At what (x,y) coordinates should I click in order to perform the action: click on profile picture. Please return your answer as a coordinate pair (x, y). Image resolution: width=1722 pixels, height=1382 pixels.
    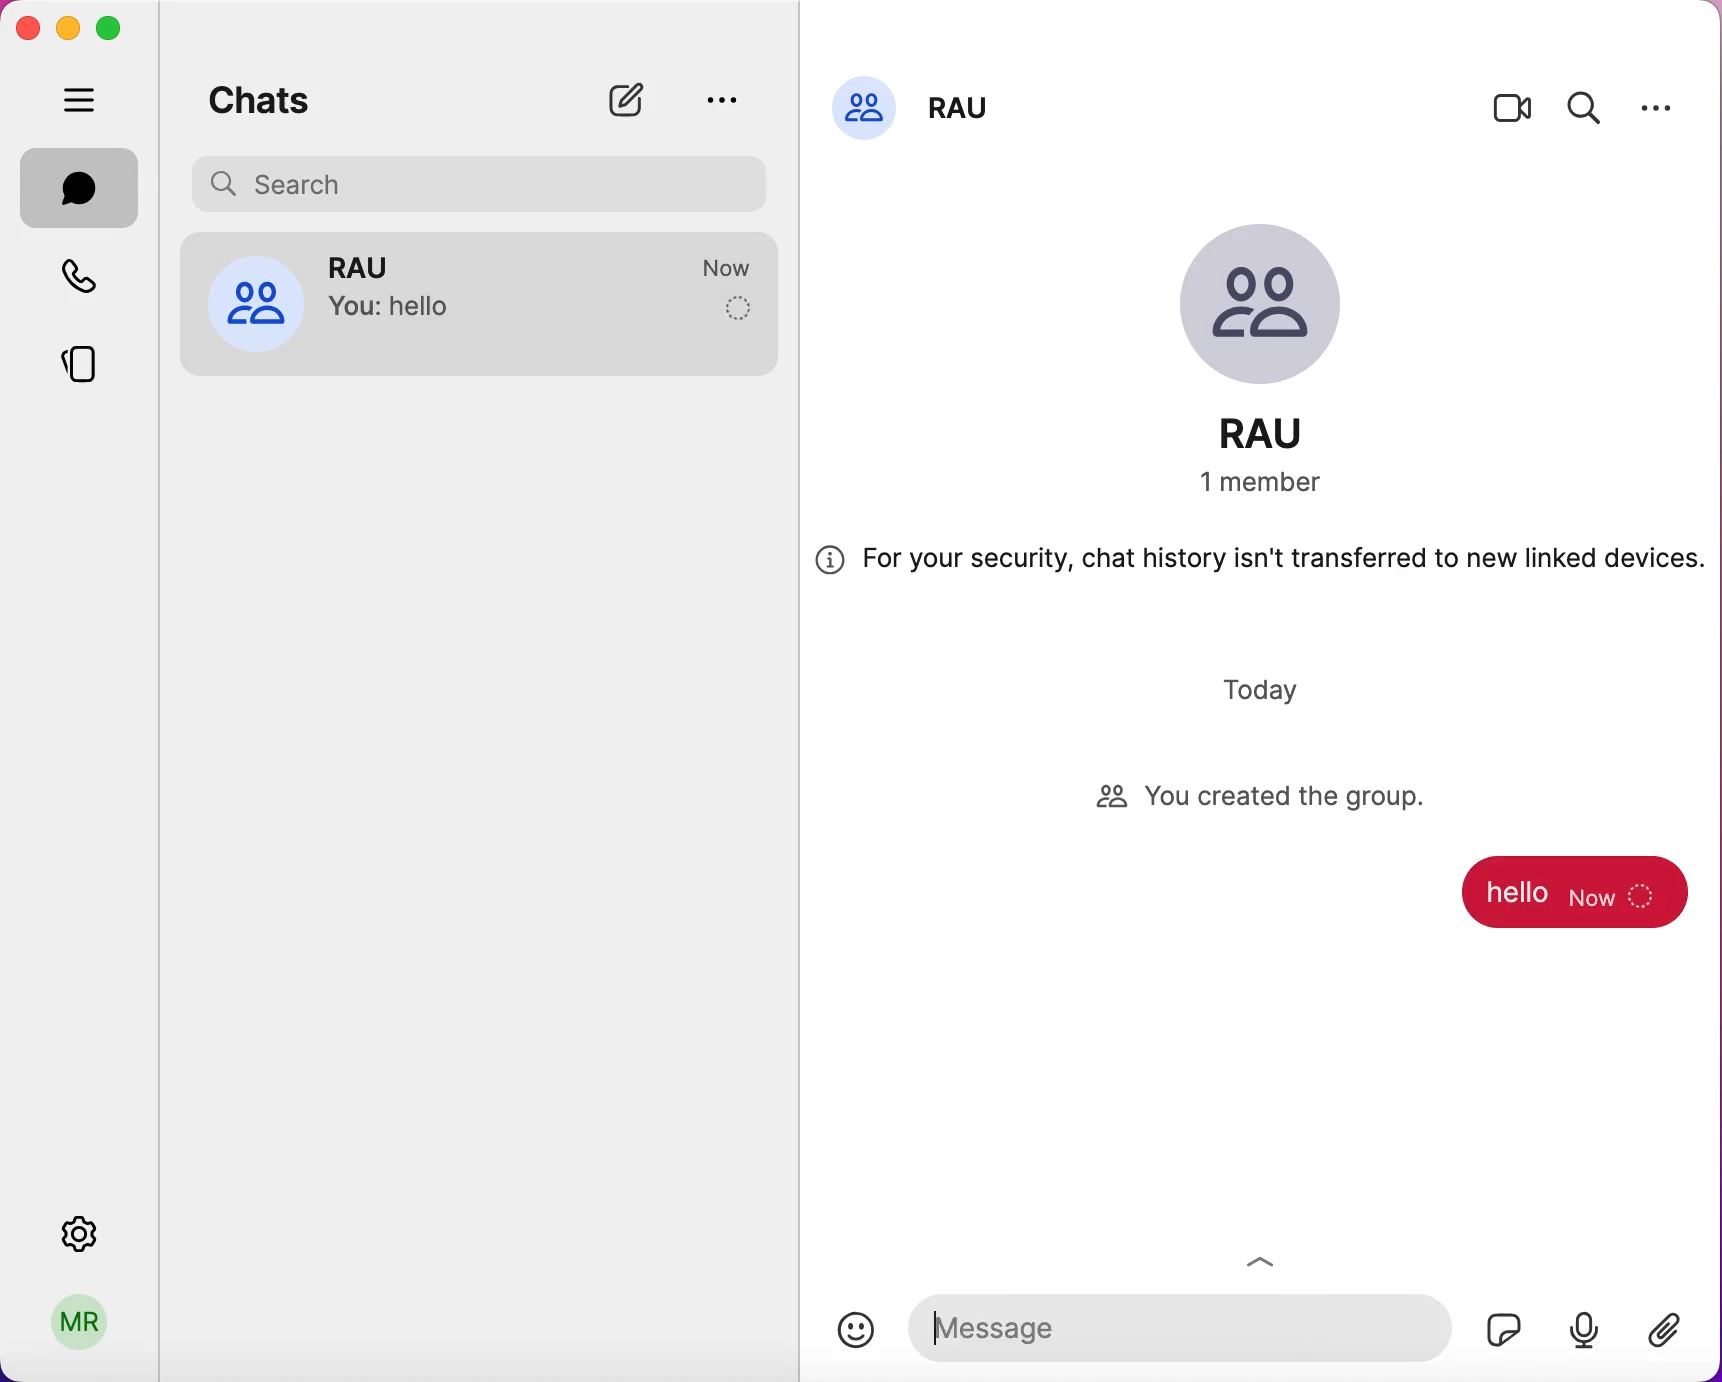
    Looking at the image, I should click on (255, 301).